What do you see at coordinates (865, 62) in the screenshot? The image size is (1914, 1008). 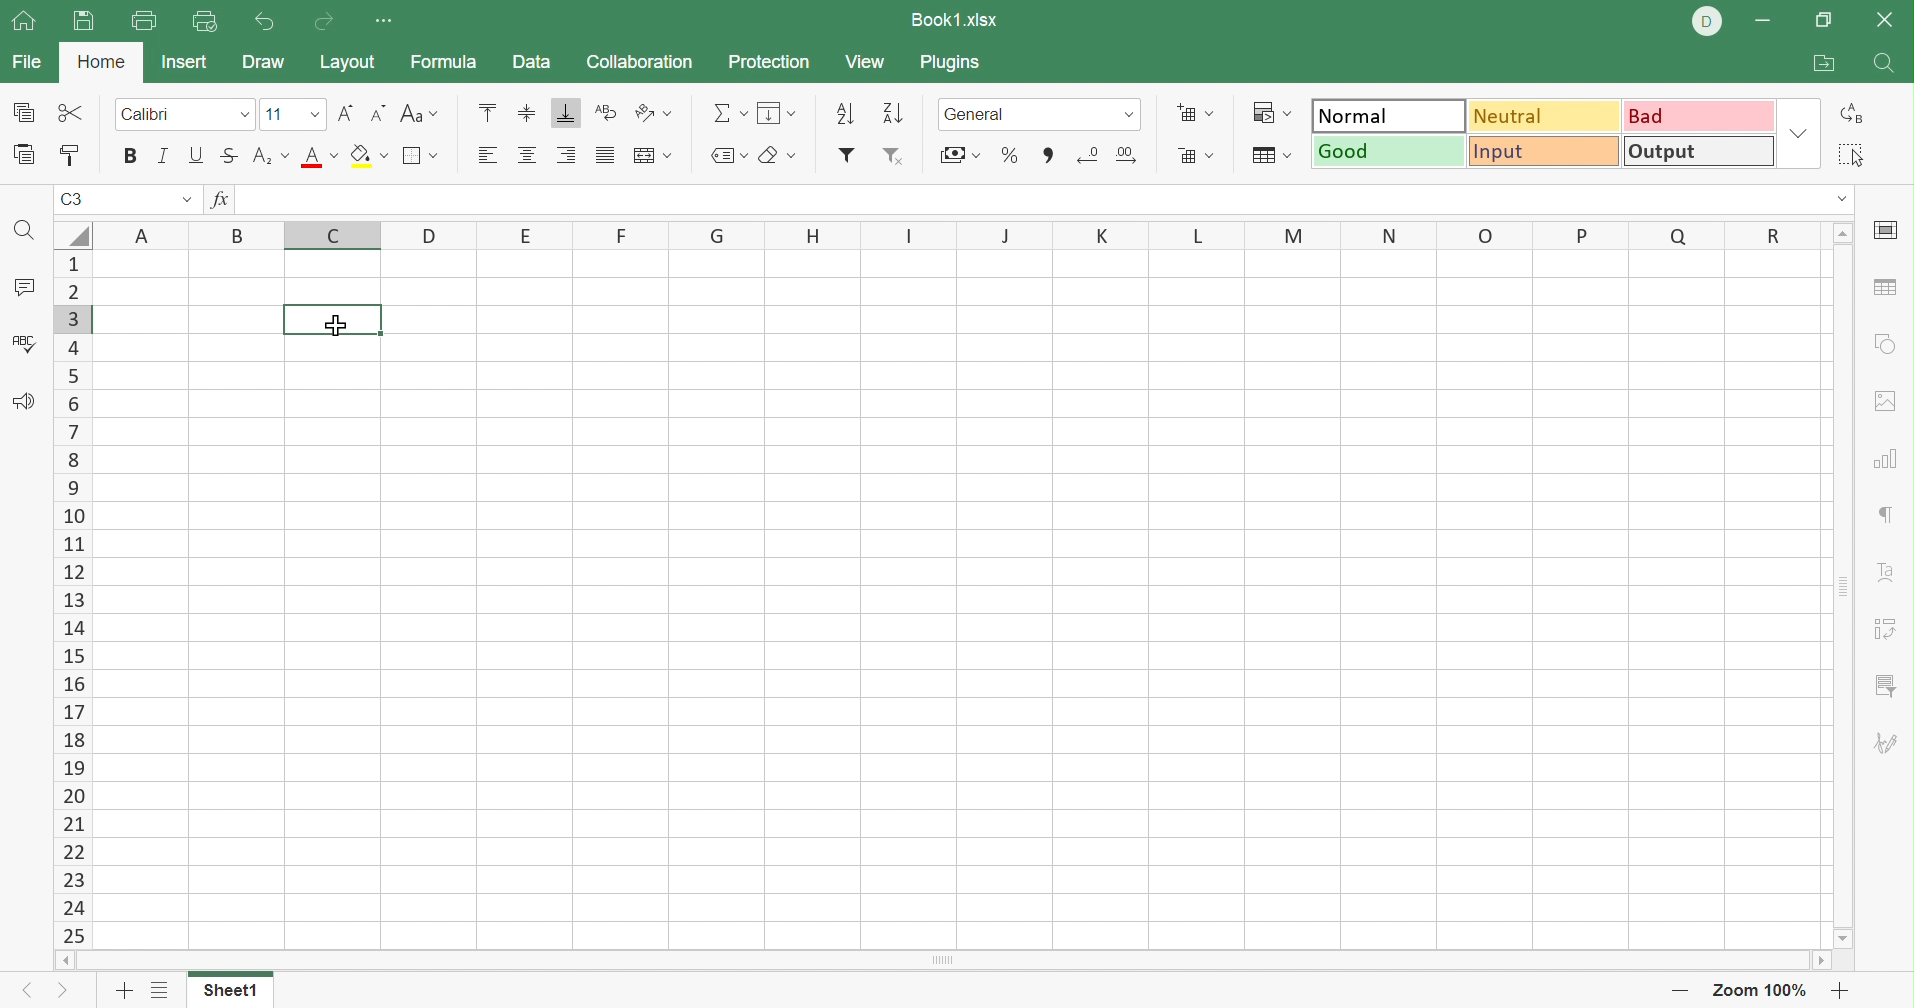 I see `View` at bounding box center [865, 62].